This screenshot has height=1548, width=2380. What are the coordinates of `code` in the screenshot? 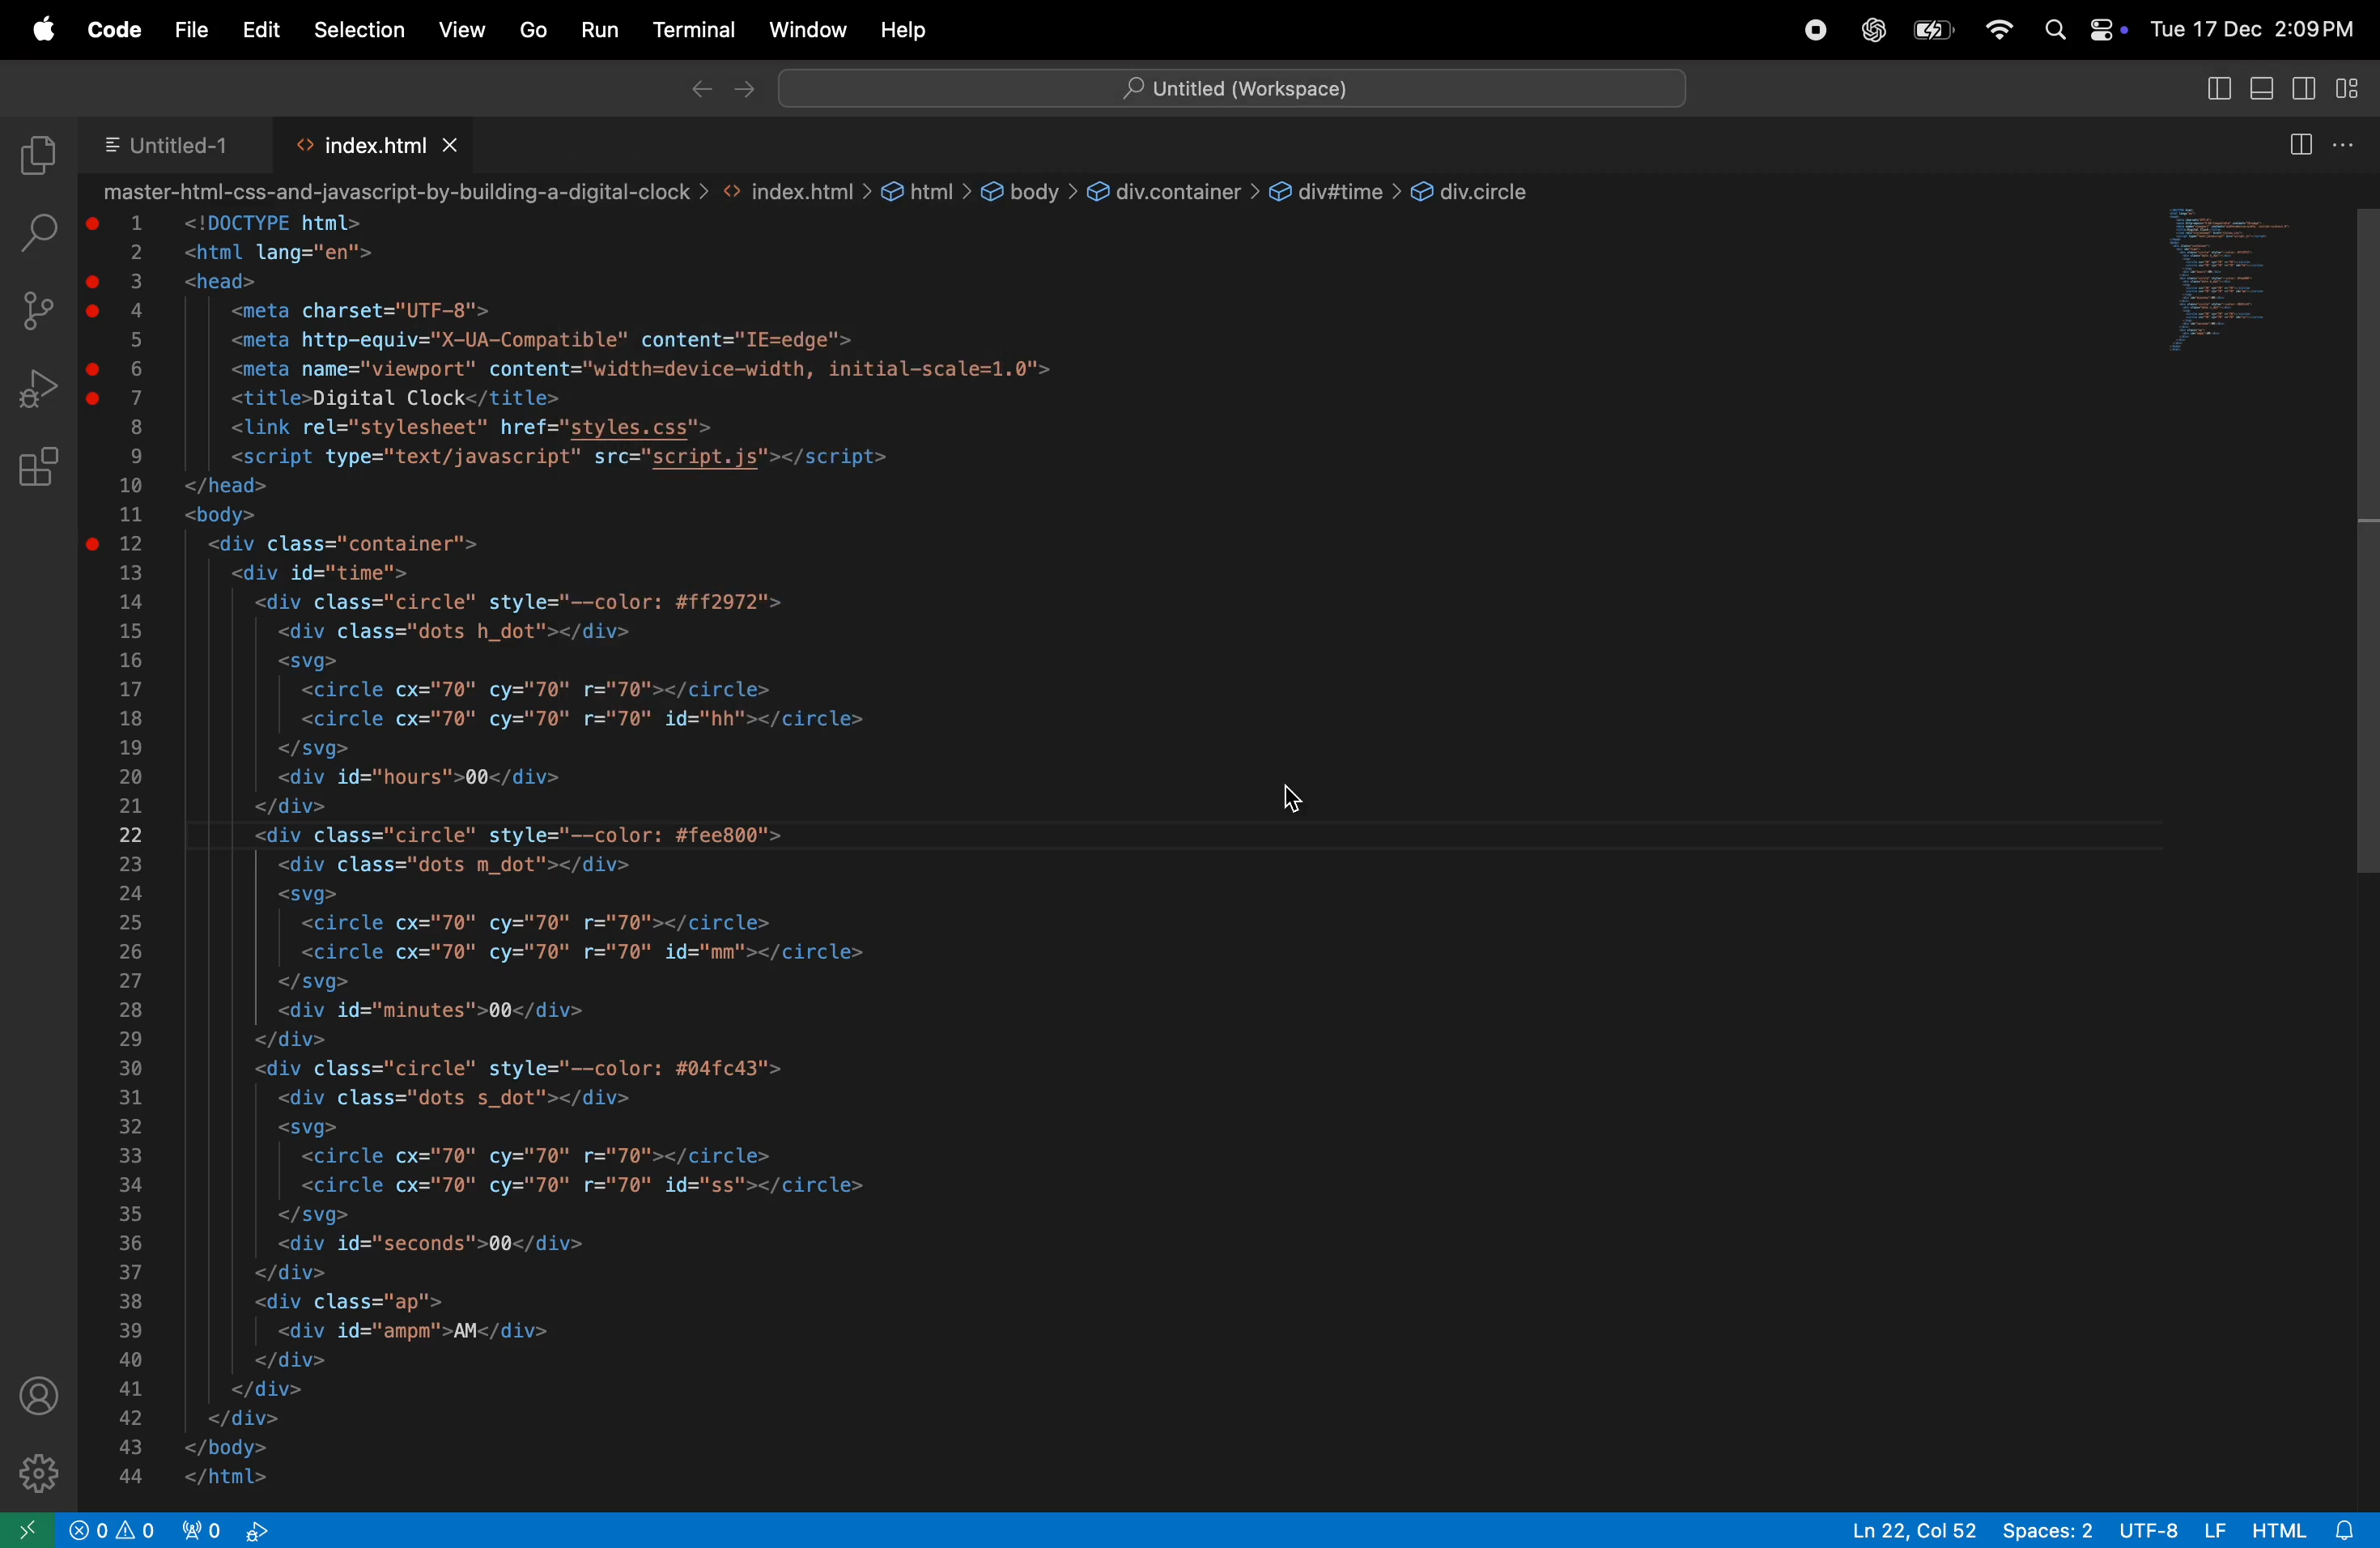 It's located at (112, 30).